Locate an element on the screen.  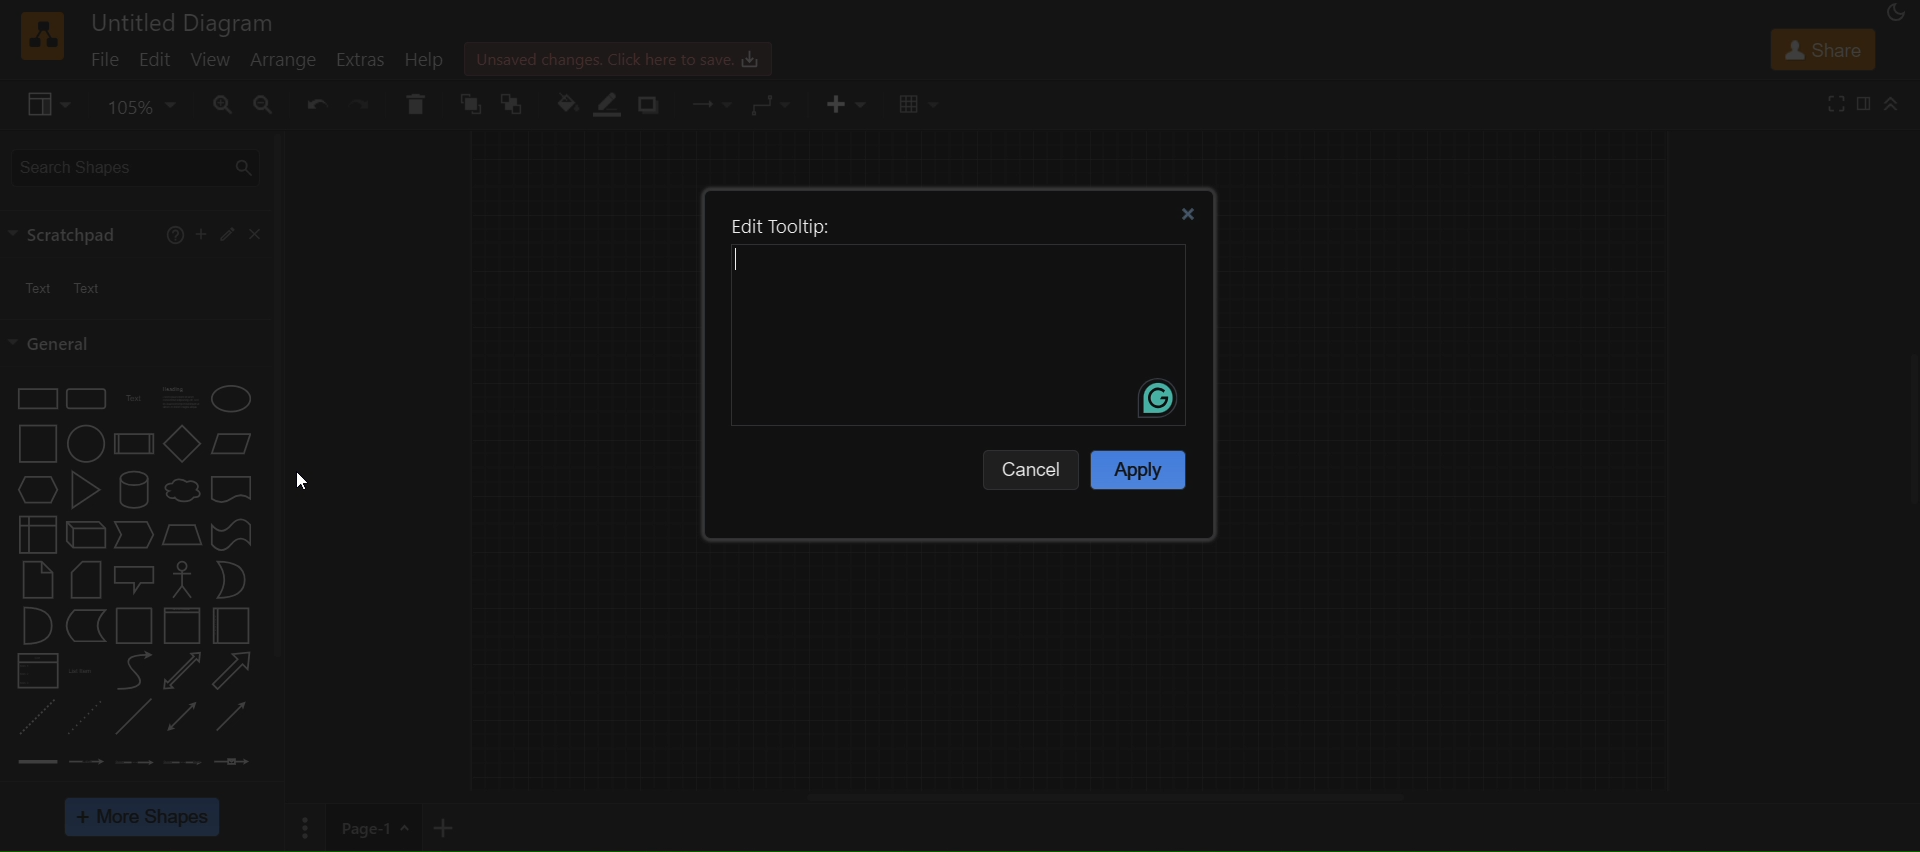
process is located at coordinates (131, 444).